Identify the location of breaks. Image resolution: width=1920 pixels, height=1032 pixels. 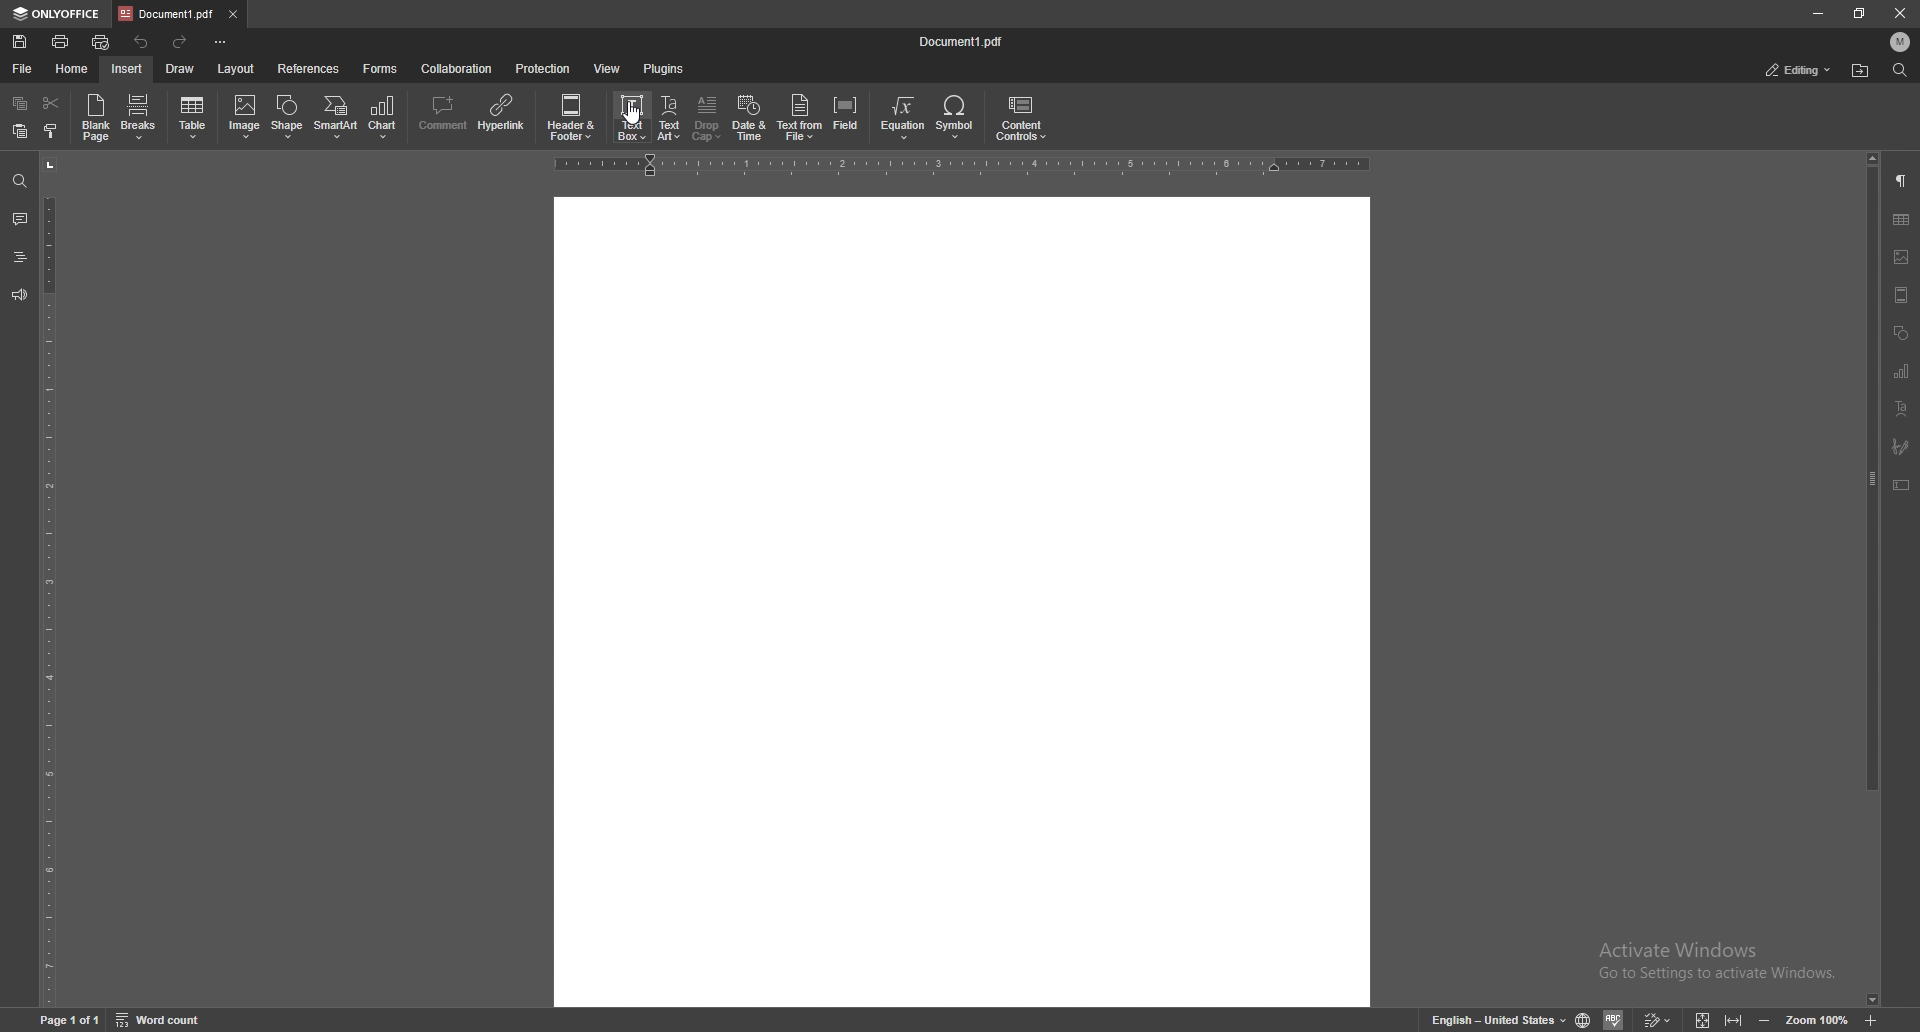
(139, 117).